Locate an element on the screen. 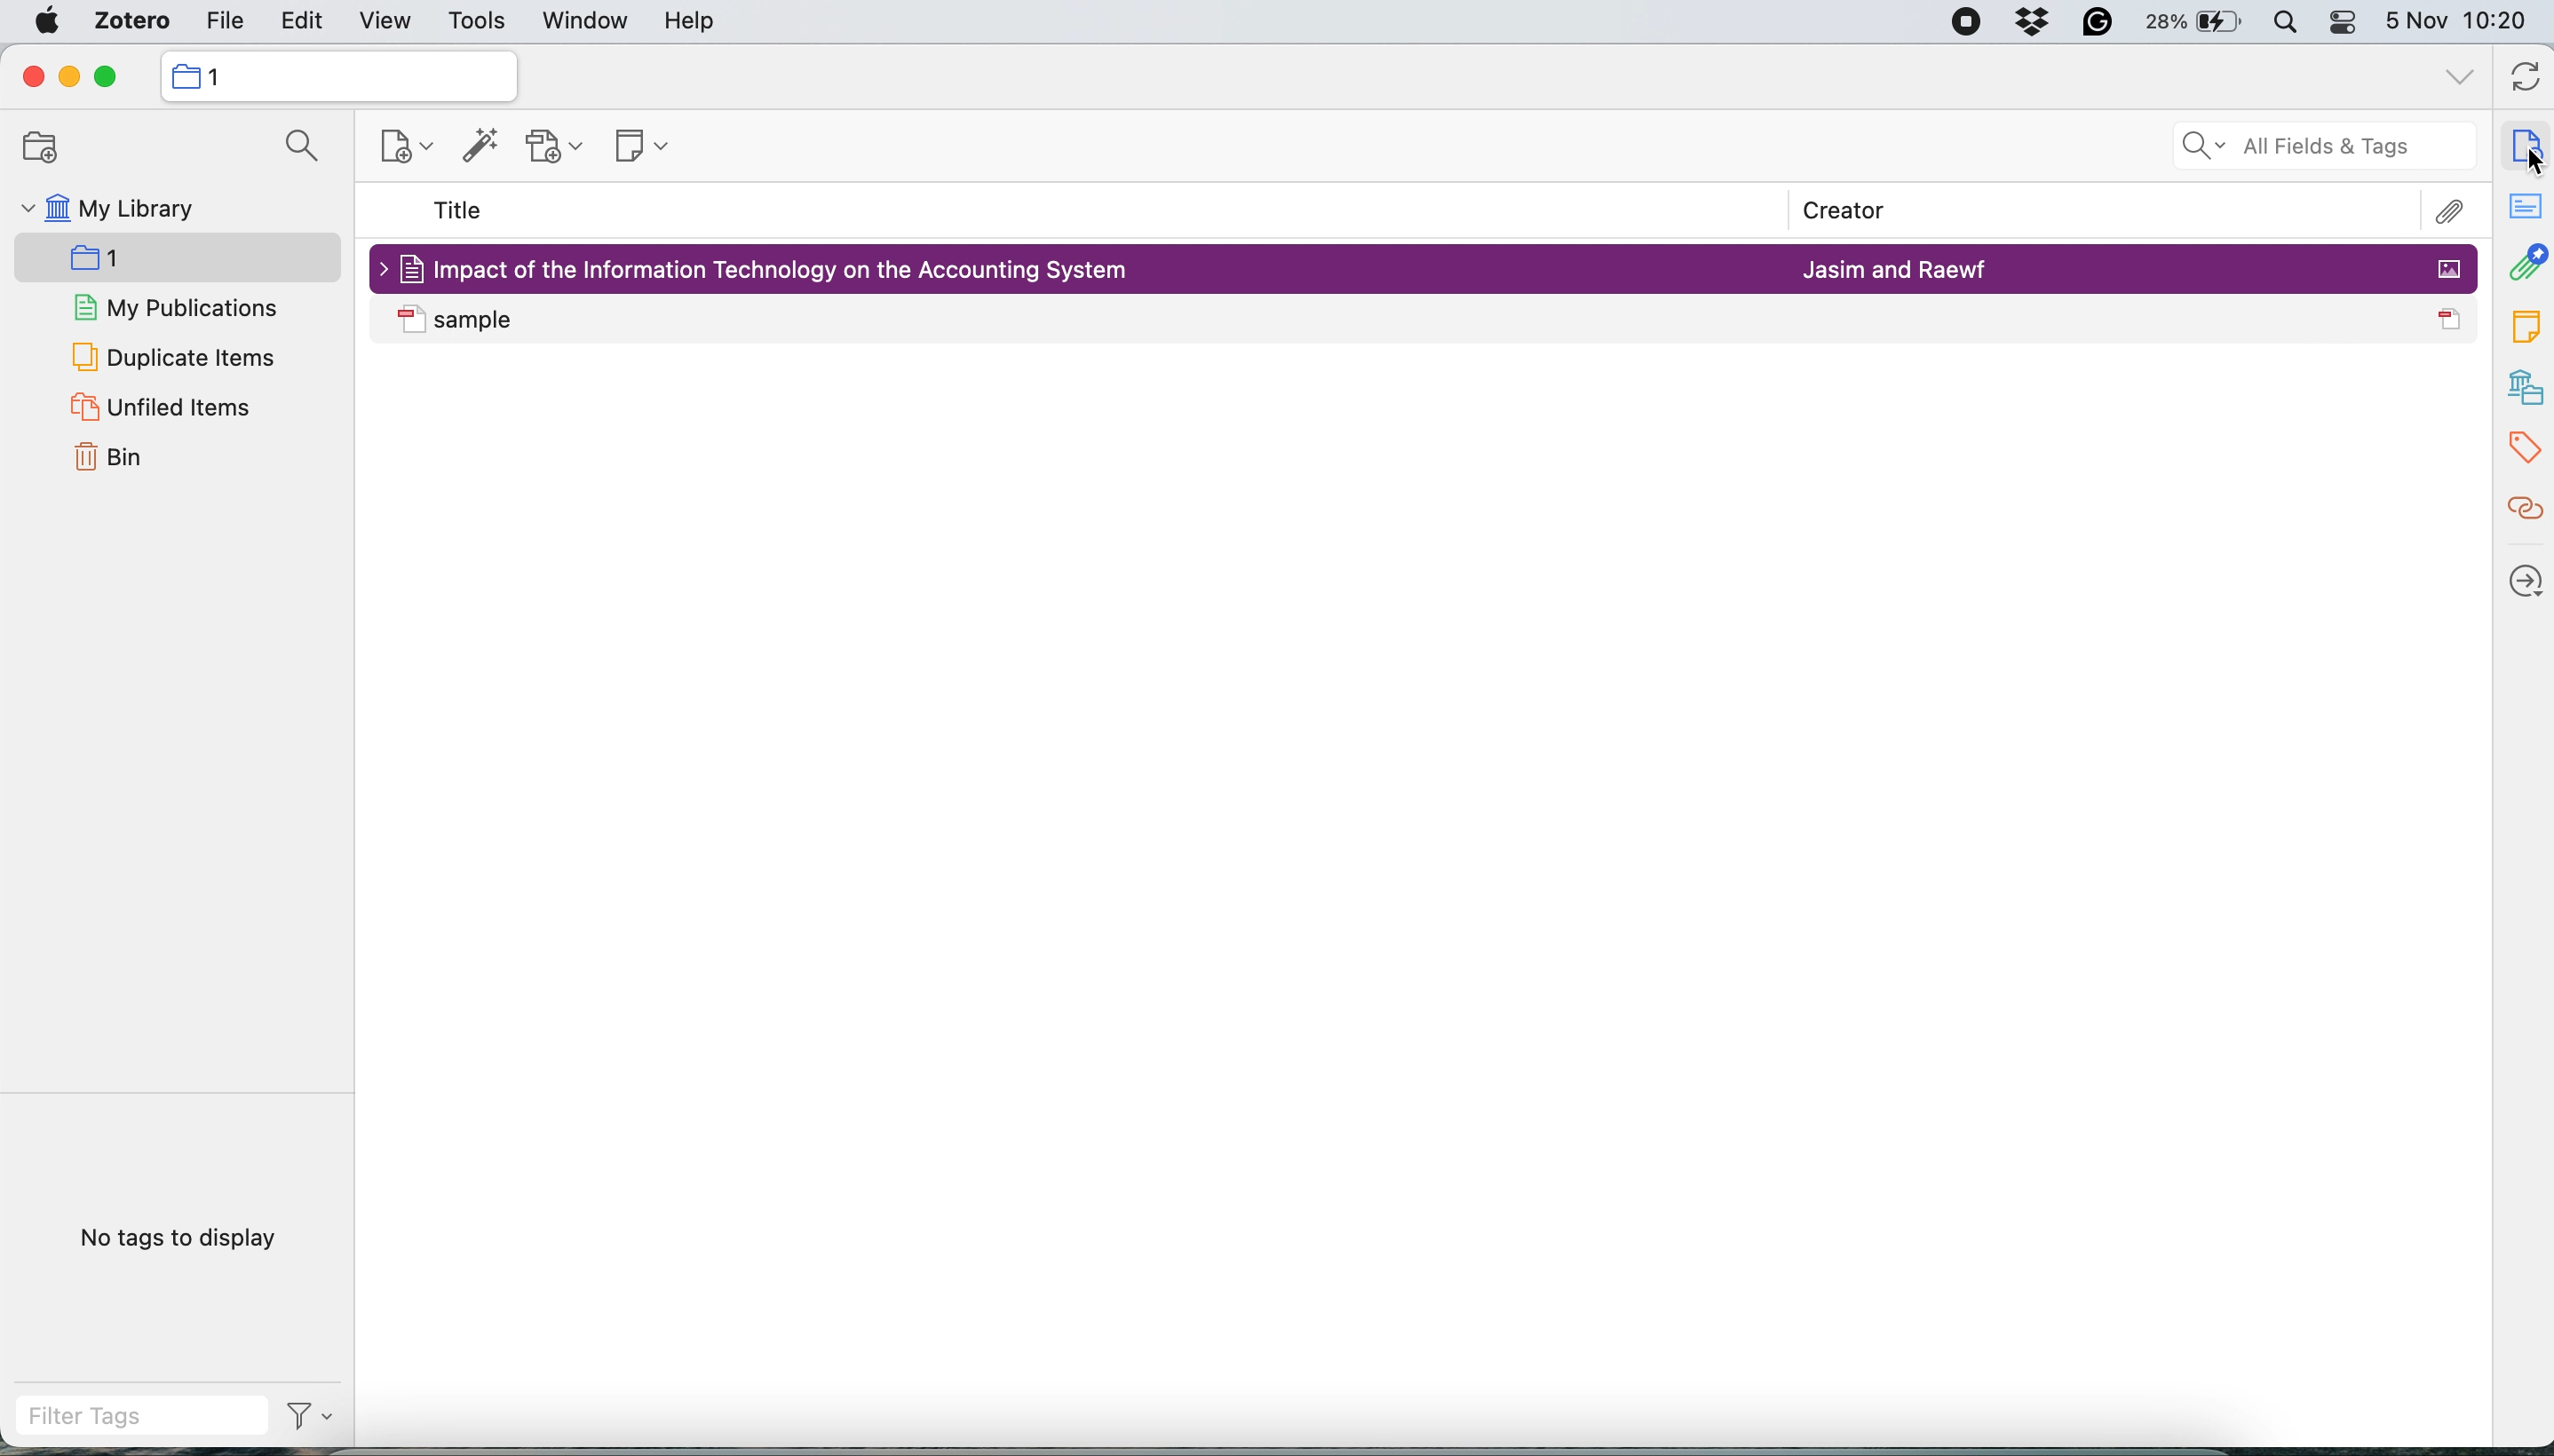  screen recorder is located at coordinates (1970, 21).